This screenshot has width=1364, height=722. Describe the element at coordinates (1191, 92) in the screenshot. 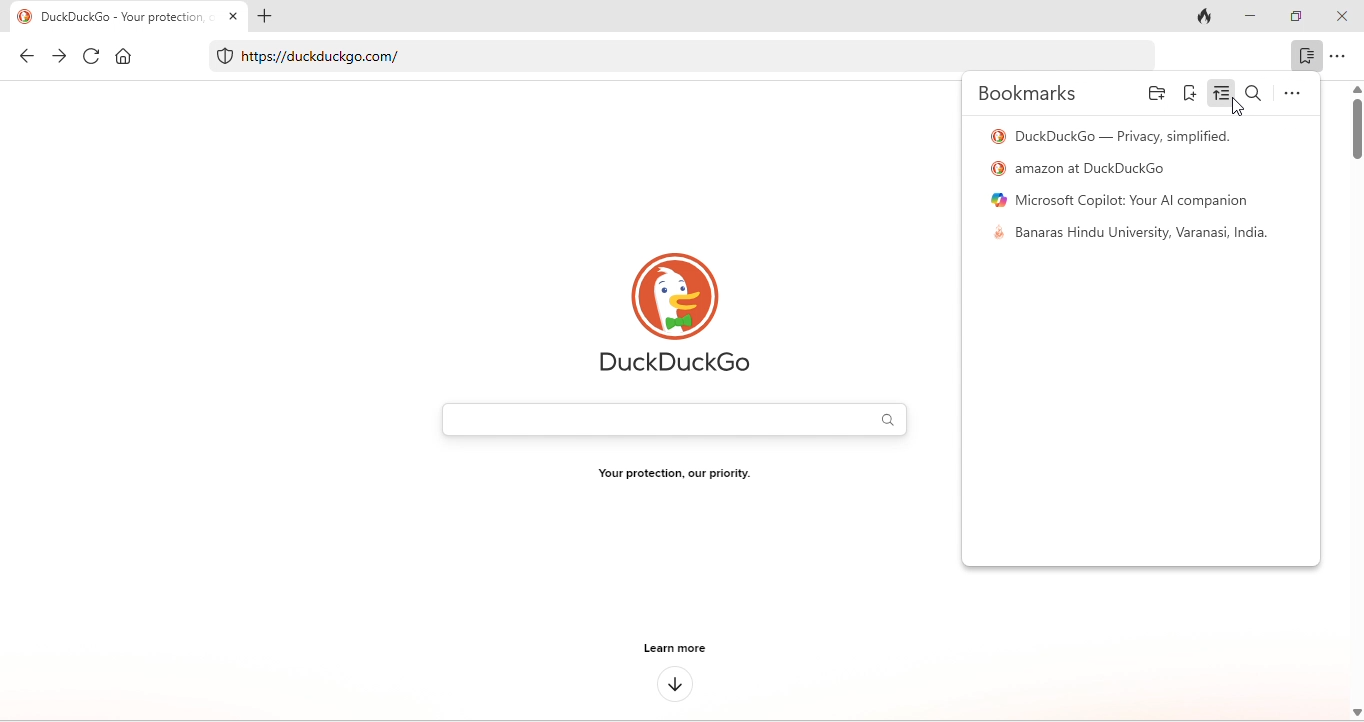

I see `add bookmark` at that location.